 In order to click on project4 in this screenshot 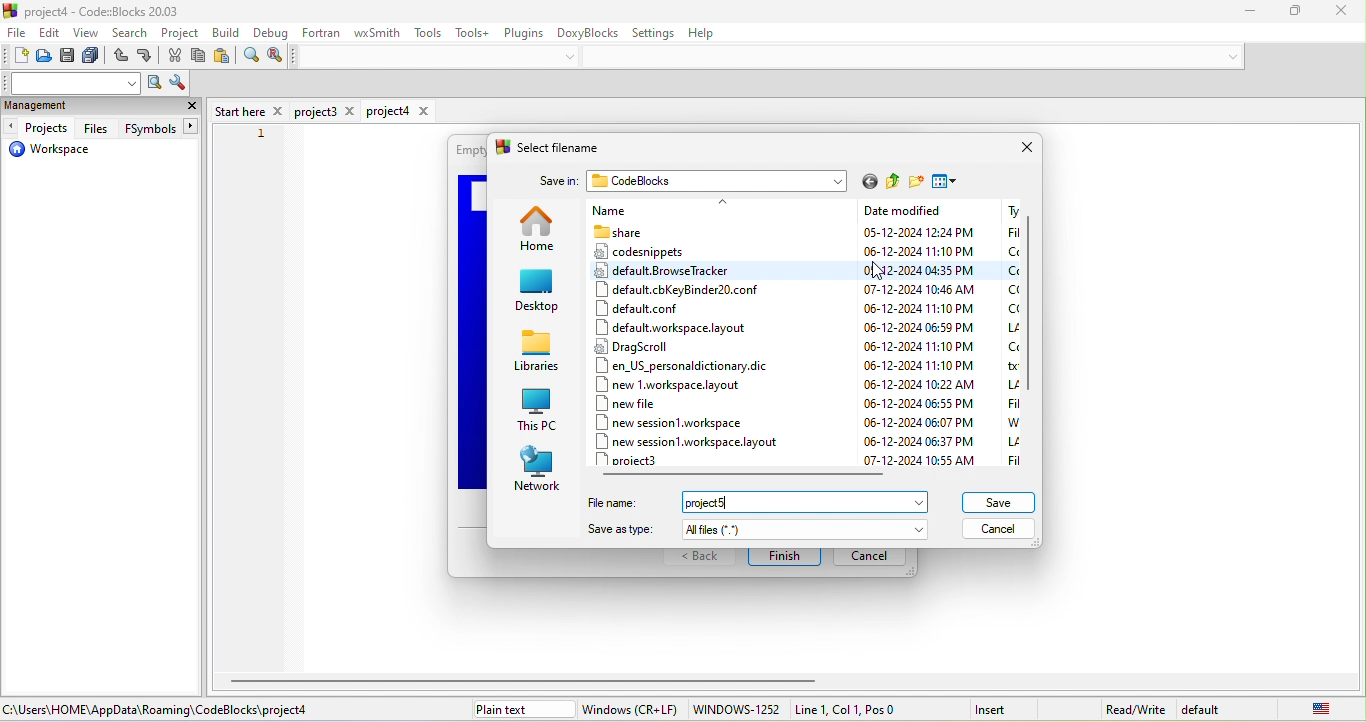, I will do `click(399, 111)`.